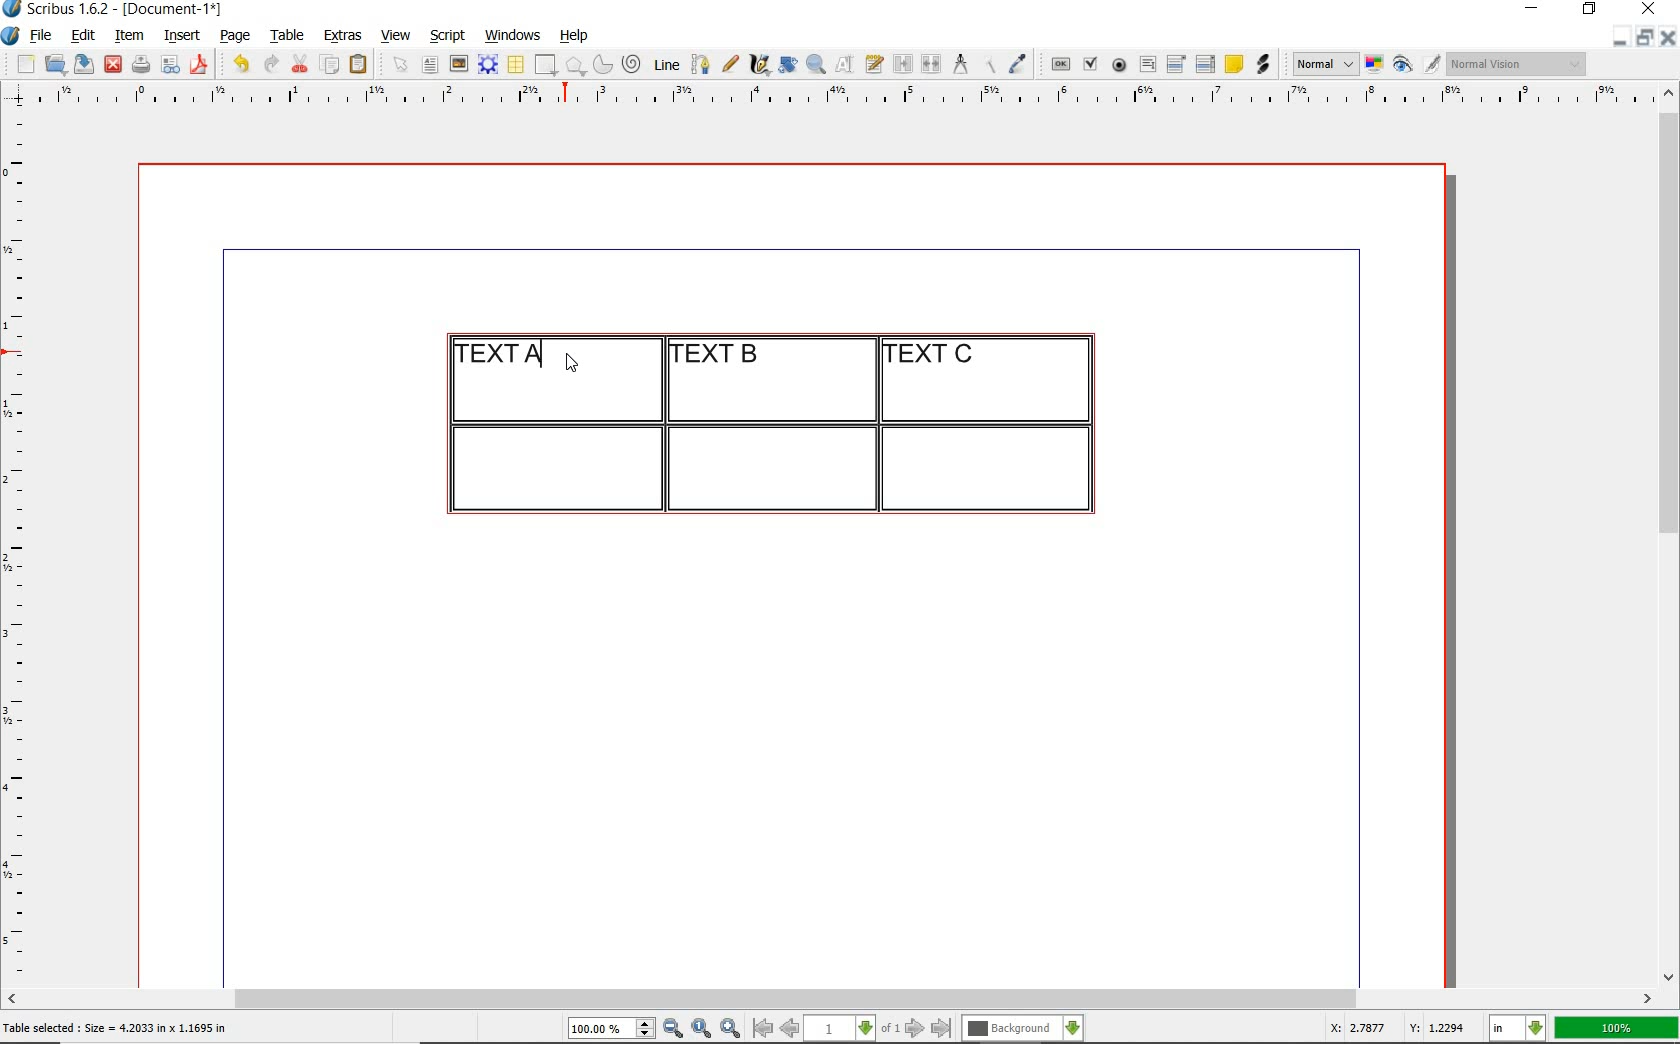 Image resolution: width=1680 pixels, height=1044 pixels. What do you see at coordinates (789, 1029) in the screenshot?
I see `go to previous page` at bounding box center [789, 1029].